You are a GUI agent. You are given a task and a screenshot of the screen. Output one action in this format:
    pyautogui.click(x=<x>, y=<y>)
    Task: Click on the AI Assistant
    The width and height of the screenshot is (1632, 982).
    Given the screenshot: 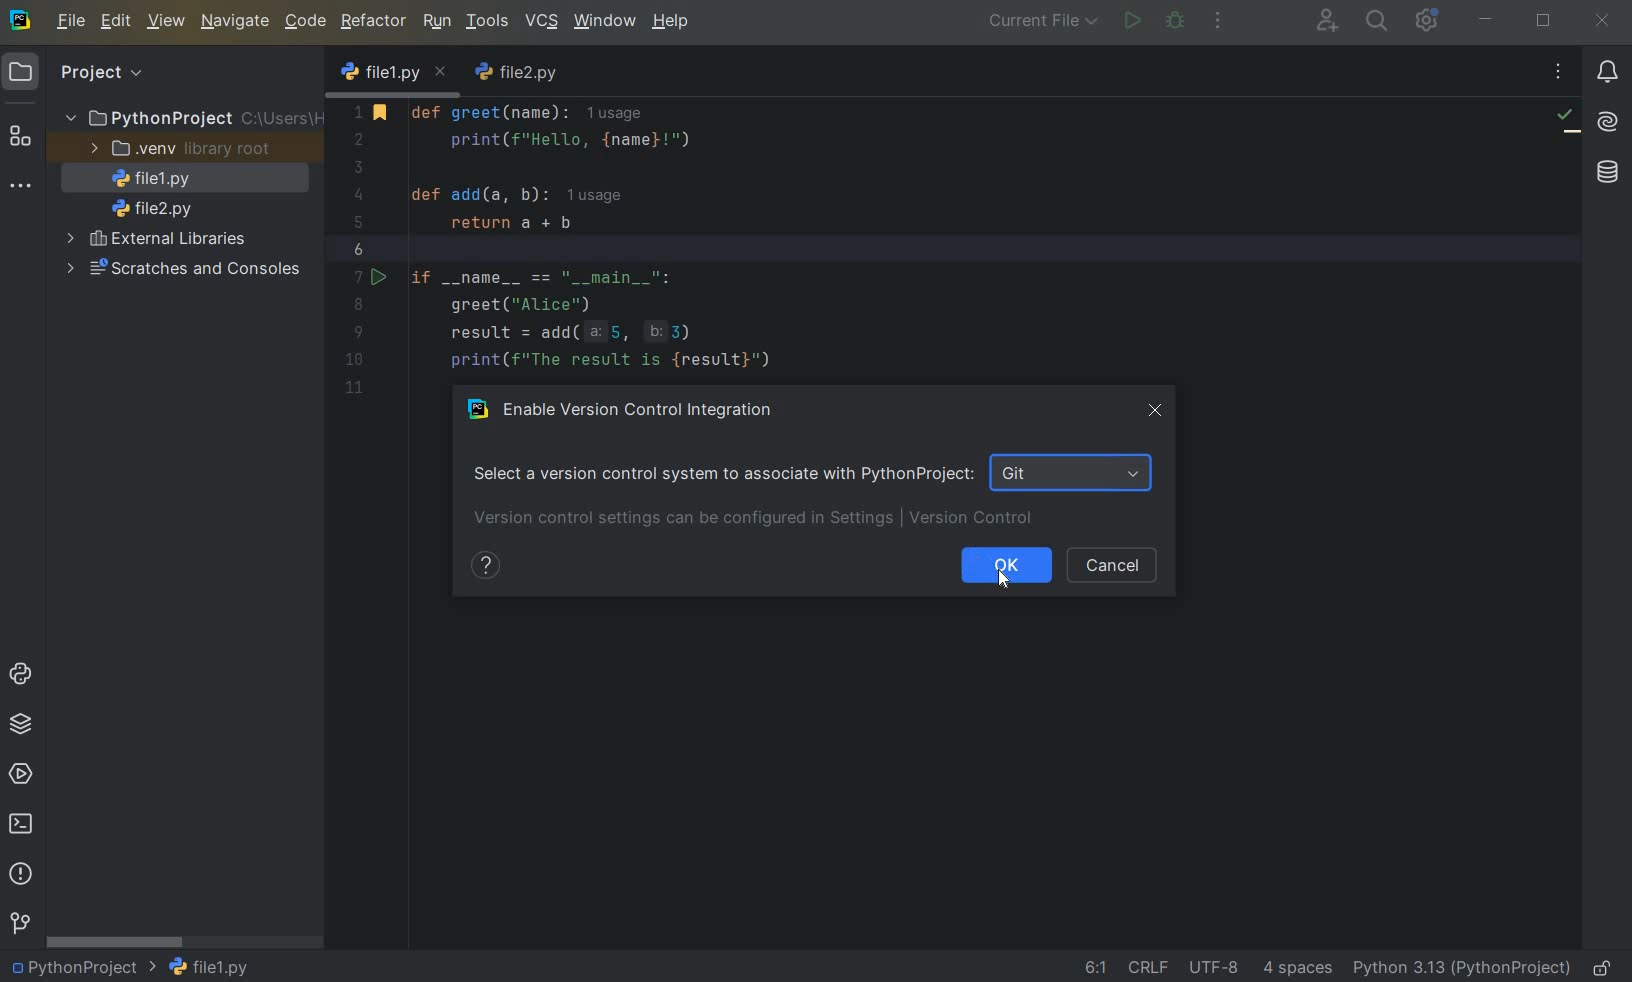 What is the action you would take?
    pyautogui.click(x=1609, y=124)
    